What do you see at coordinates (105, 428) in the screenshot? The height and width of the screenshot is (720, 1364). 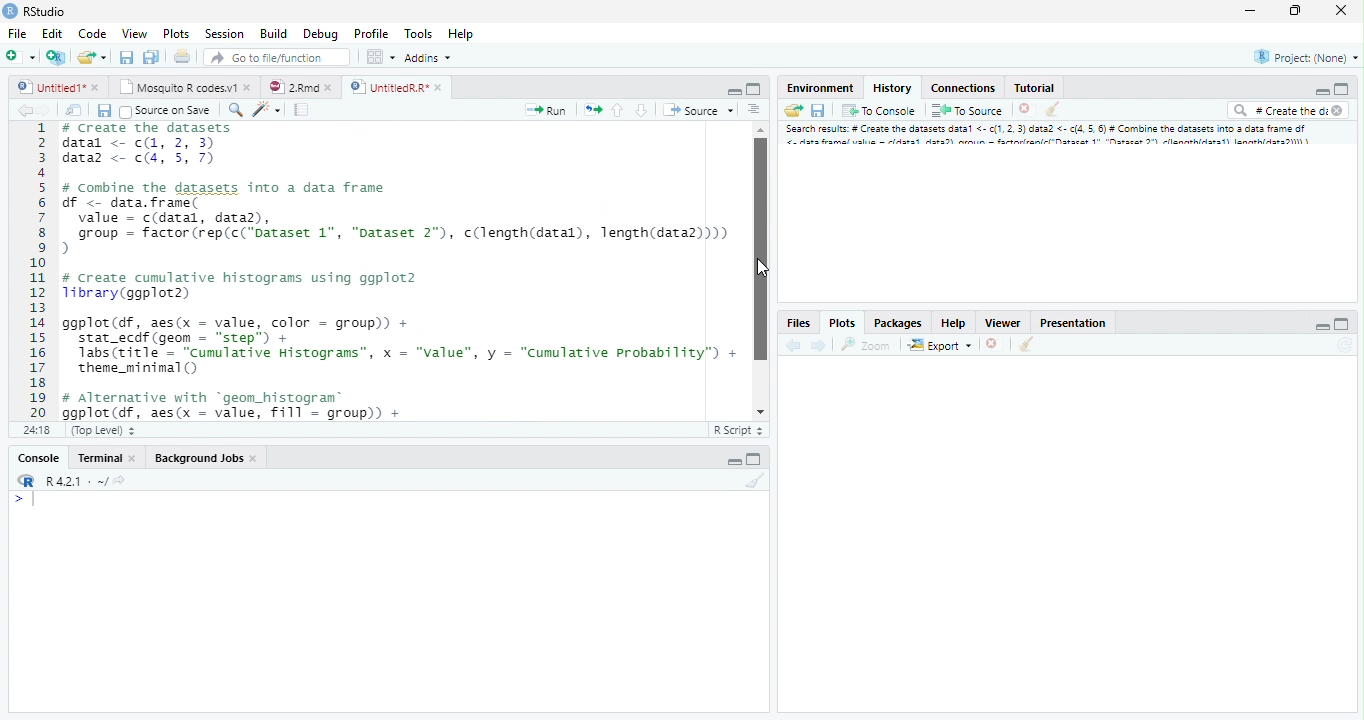 I see `Top level` at bounding box center [105, 428].